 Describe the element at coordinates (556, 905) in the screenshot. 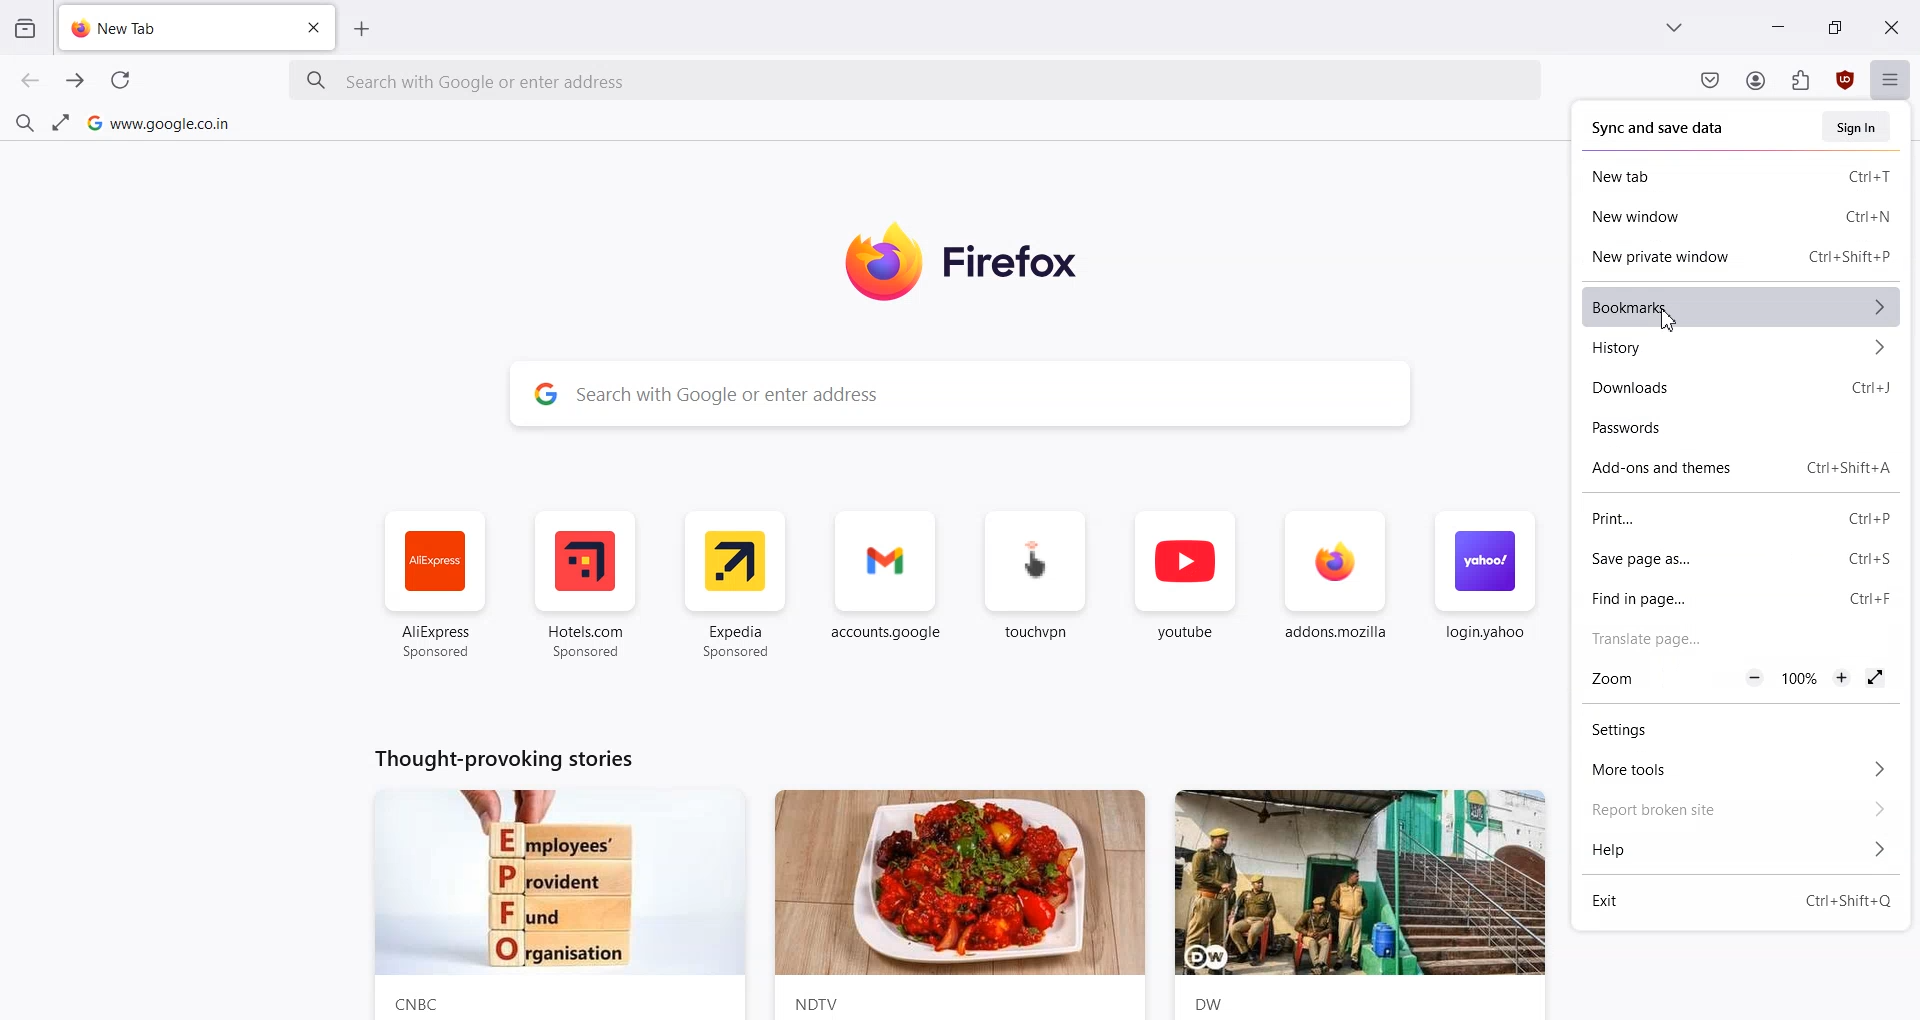

I see `News` at that location.